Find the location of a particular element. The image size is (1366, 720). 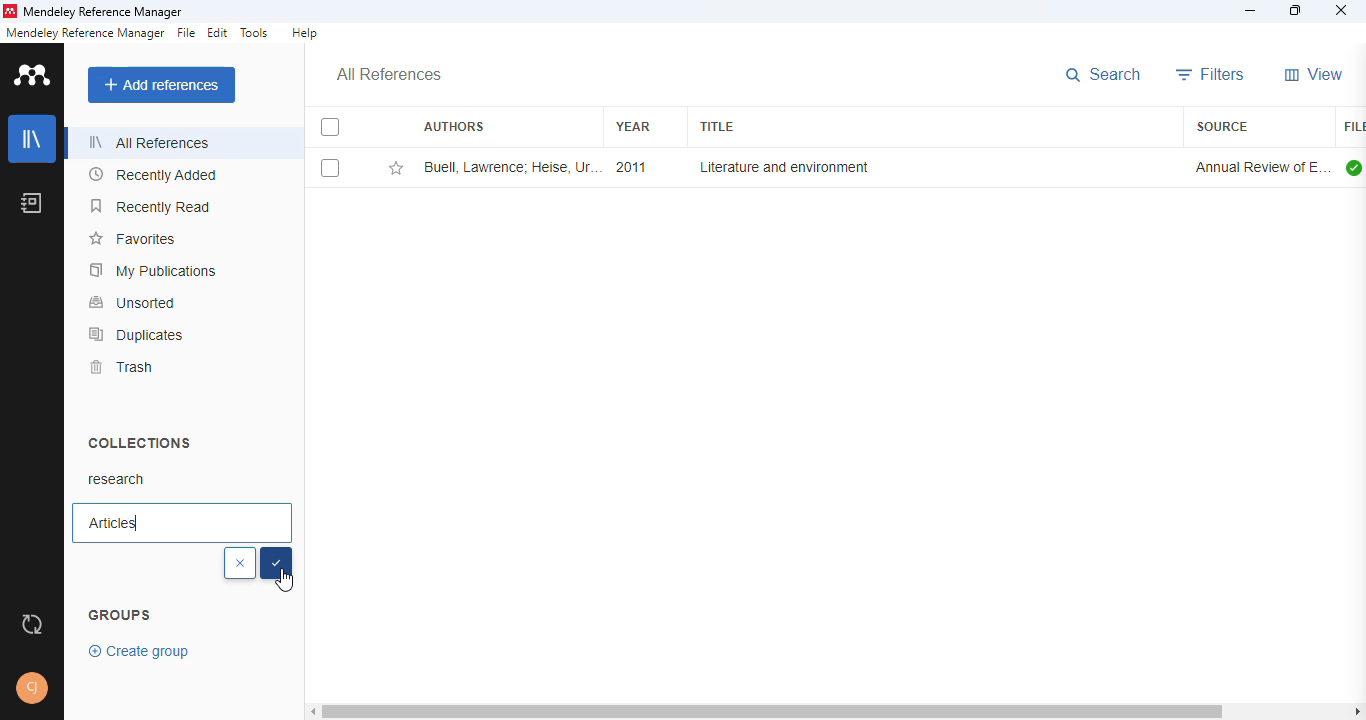

search is located at coordinates (1104, 75).